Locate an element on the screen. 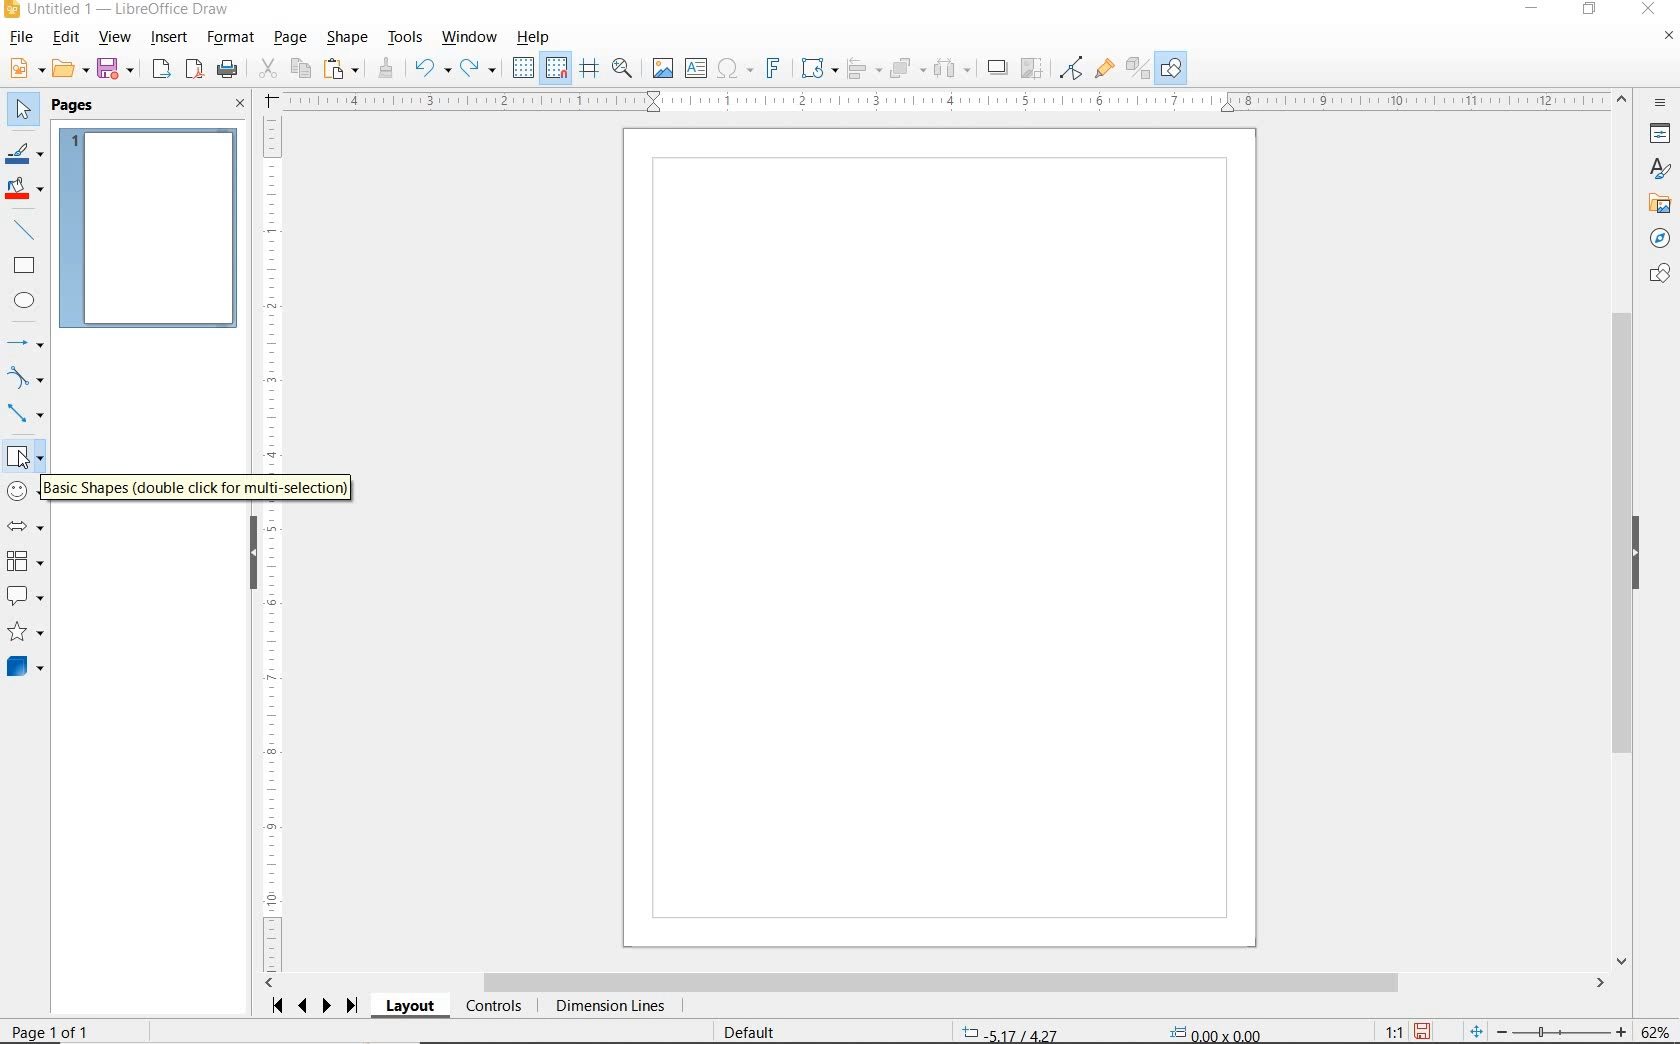 Image resolution: width=1680 pixels, height=1044 pixels. ZOOM & PAN is located at coordinates (623, 68).